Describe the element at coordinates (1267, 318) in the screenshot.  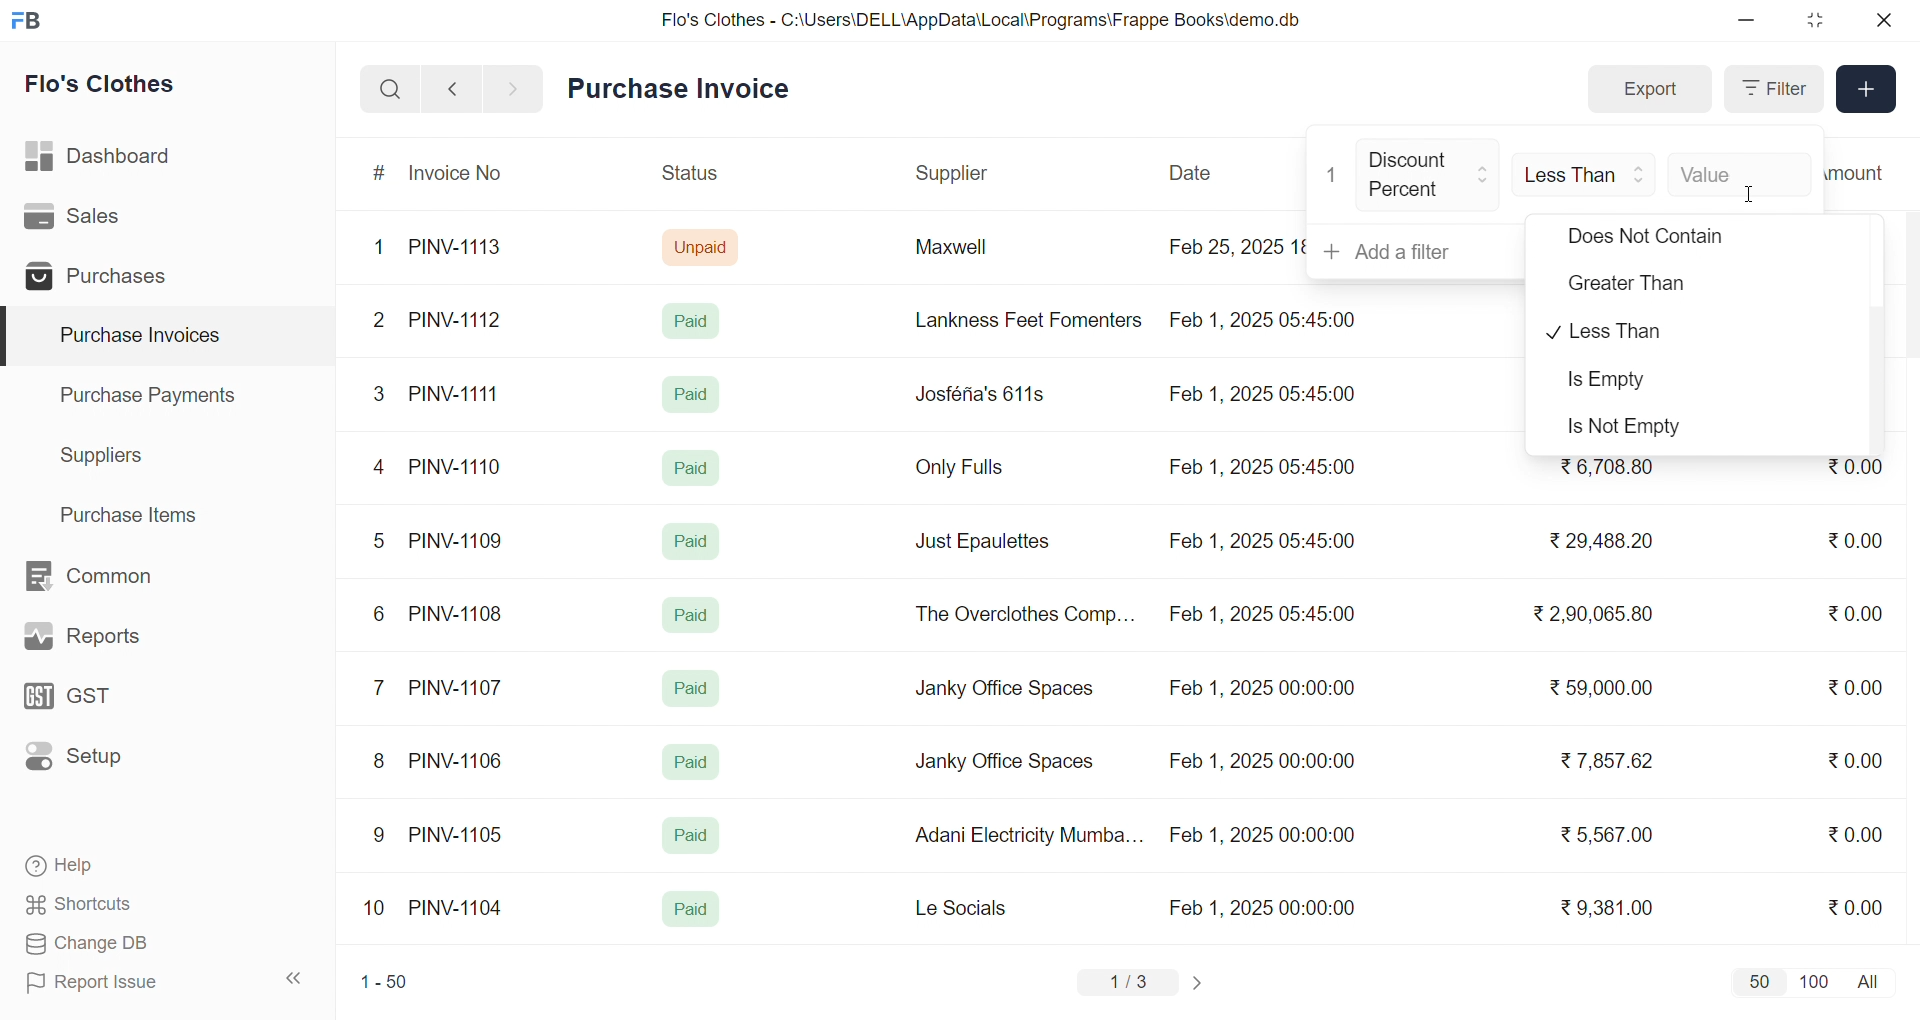
I see `Feb 1, 2025 05:45:00` at that location.